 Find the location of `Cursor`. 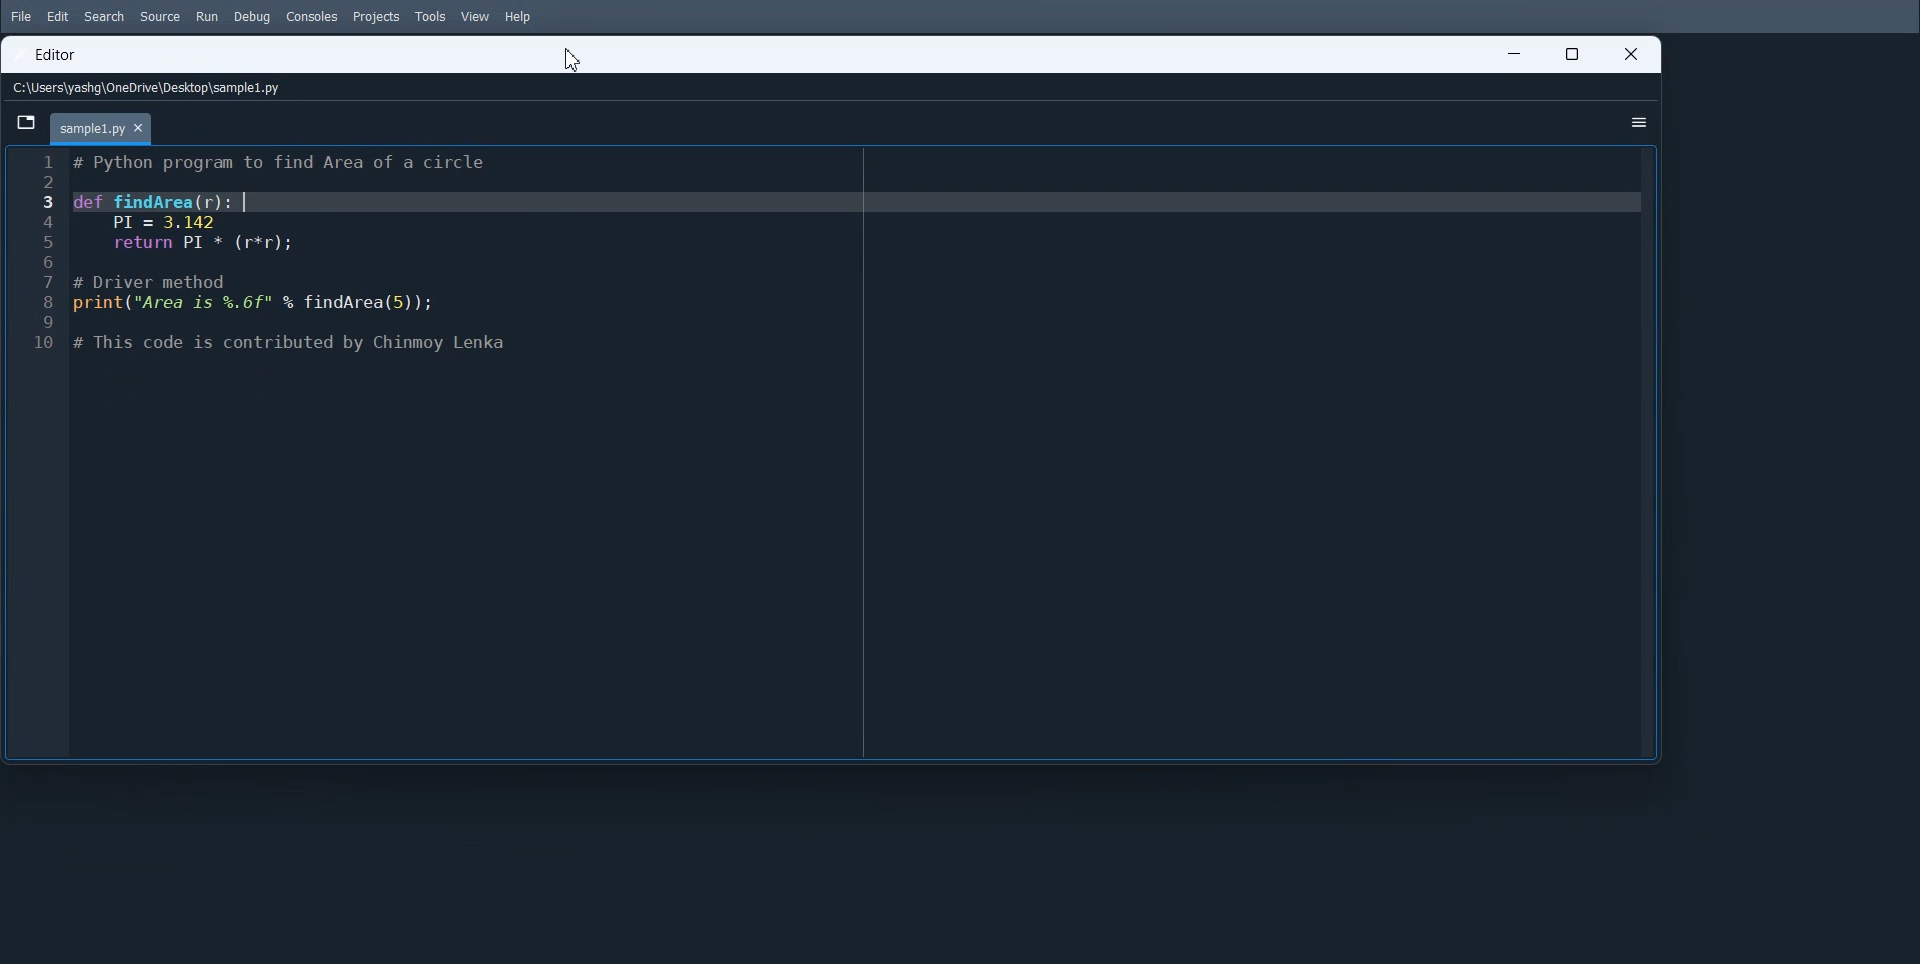

Cursor is located at coordinates (573, 59).